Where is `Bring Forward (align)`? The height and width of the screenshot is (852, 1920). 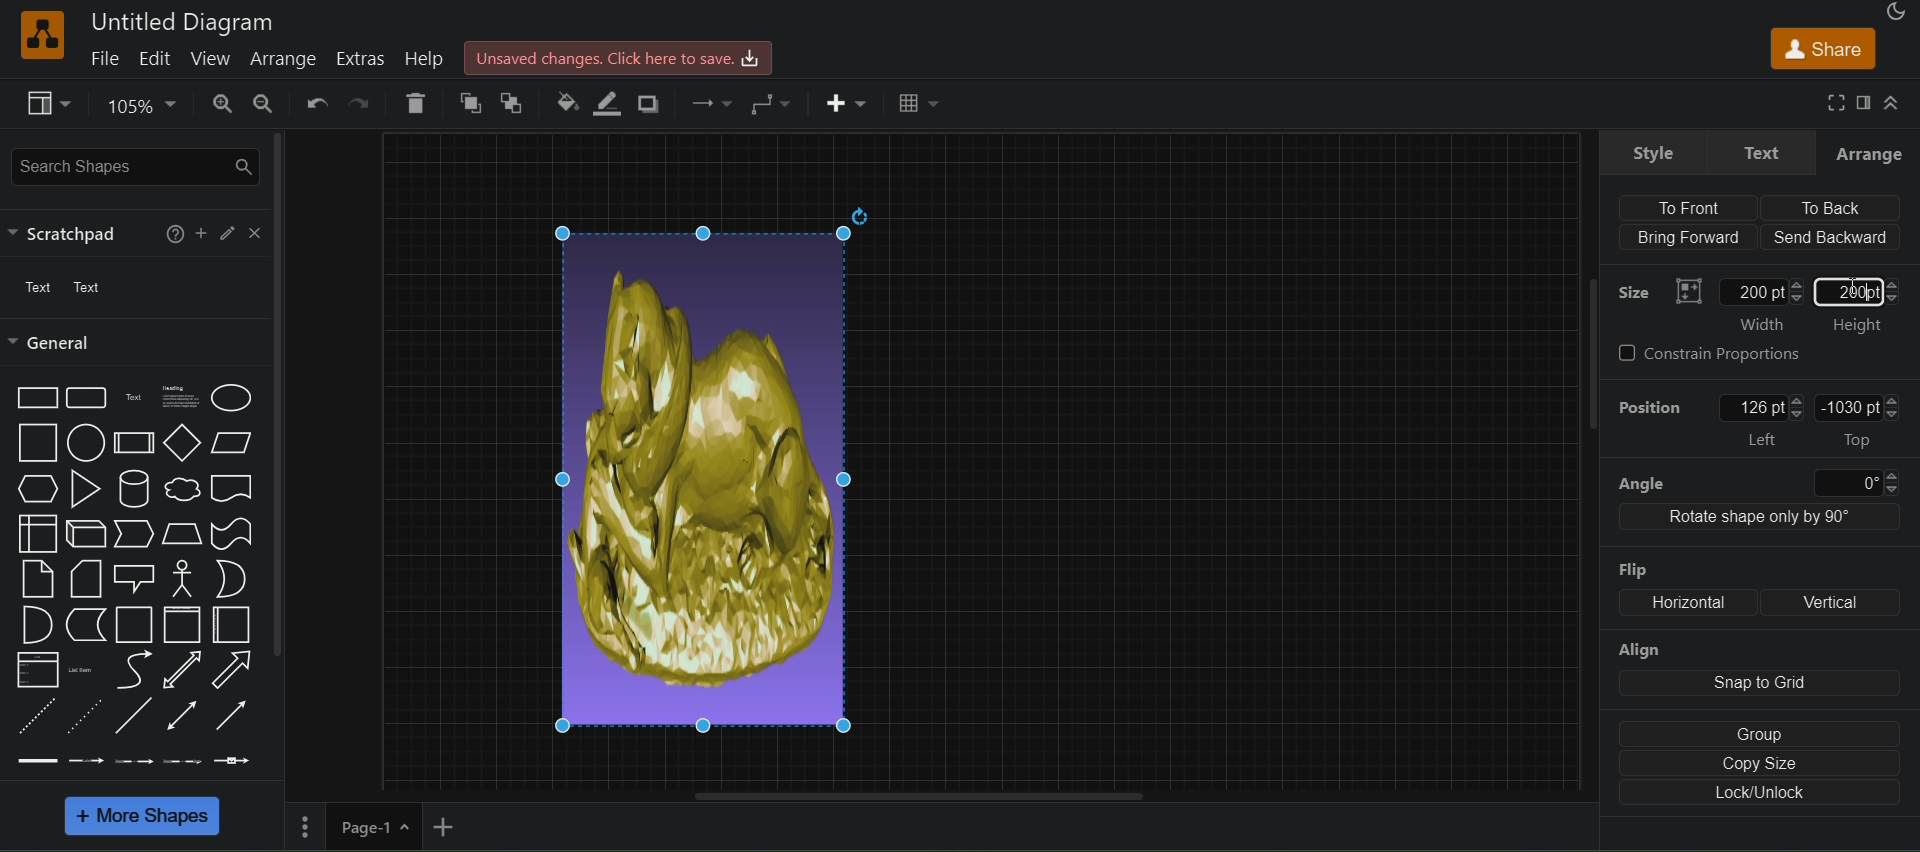 Bring Forward (align) is located at coordinates (1688, 238).